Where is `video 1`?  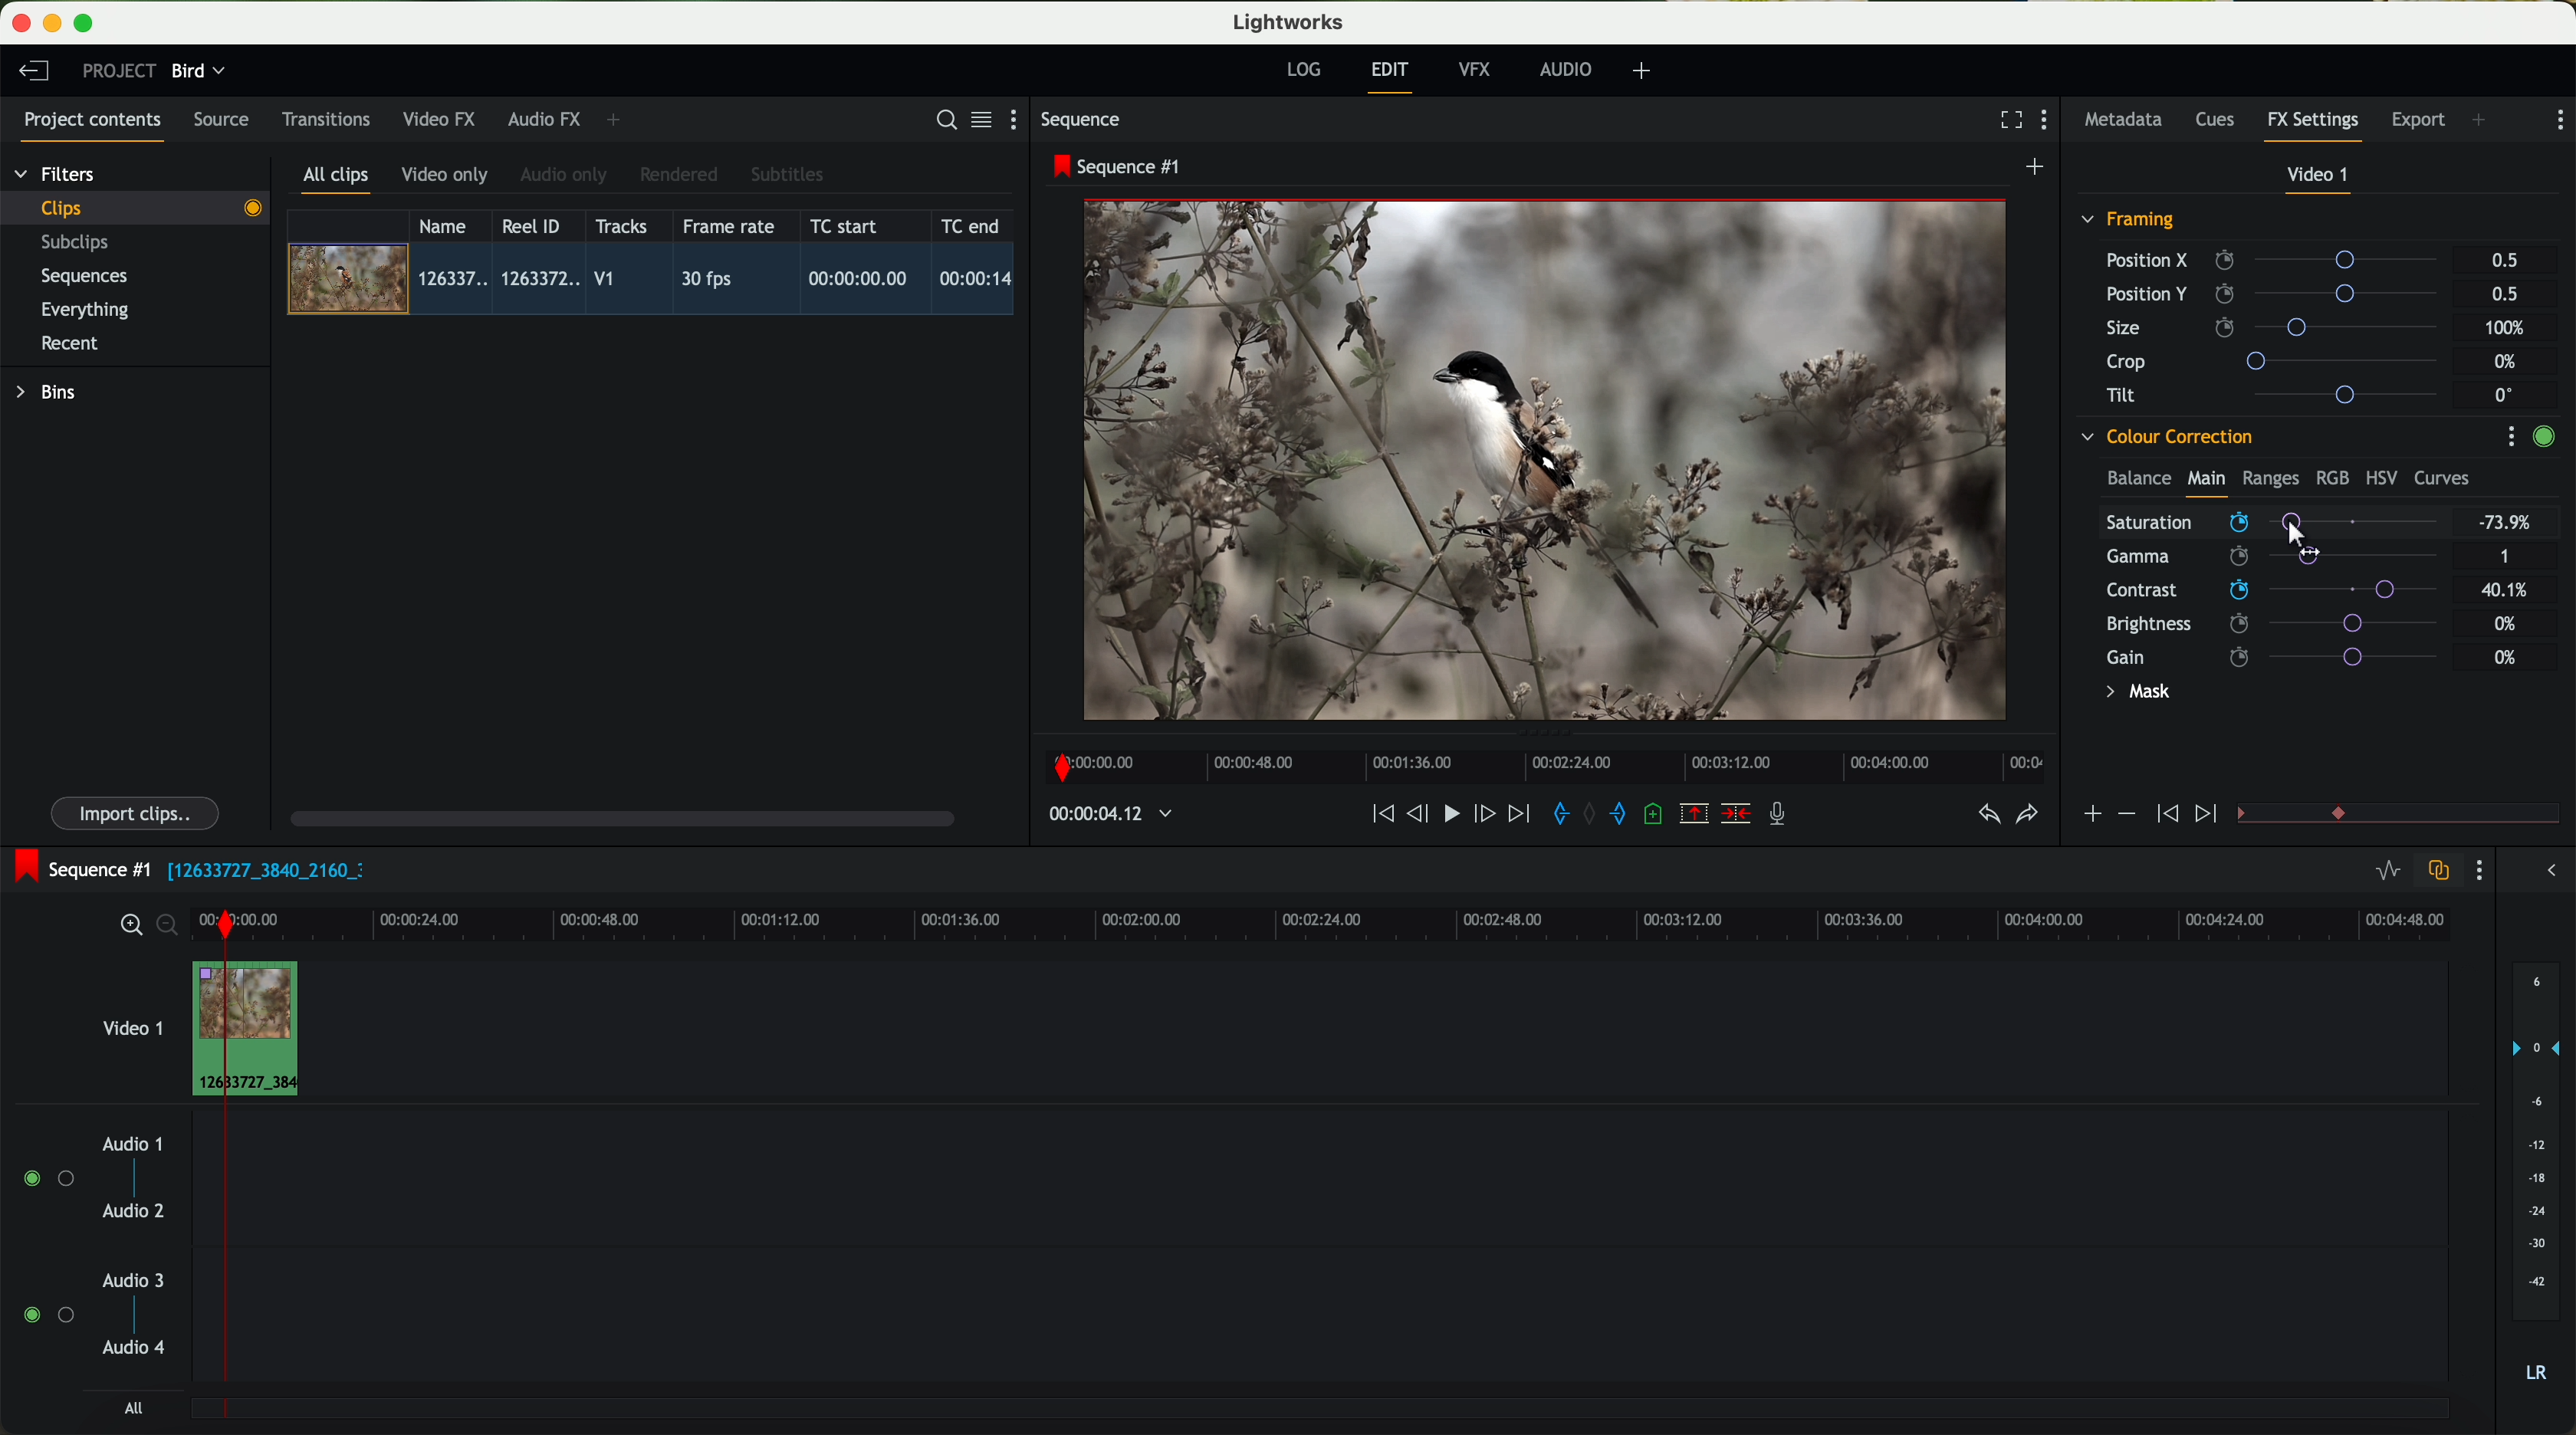 video 1 is located at coordinates (130, 1024).